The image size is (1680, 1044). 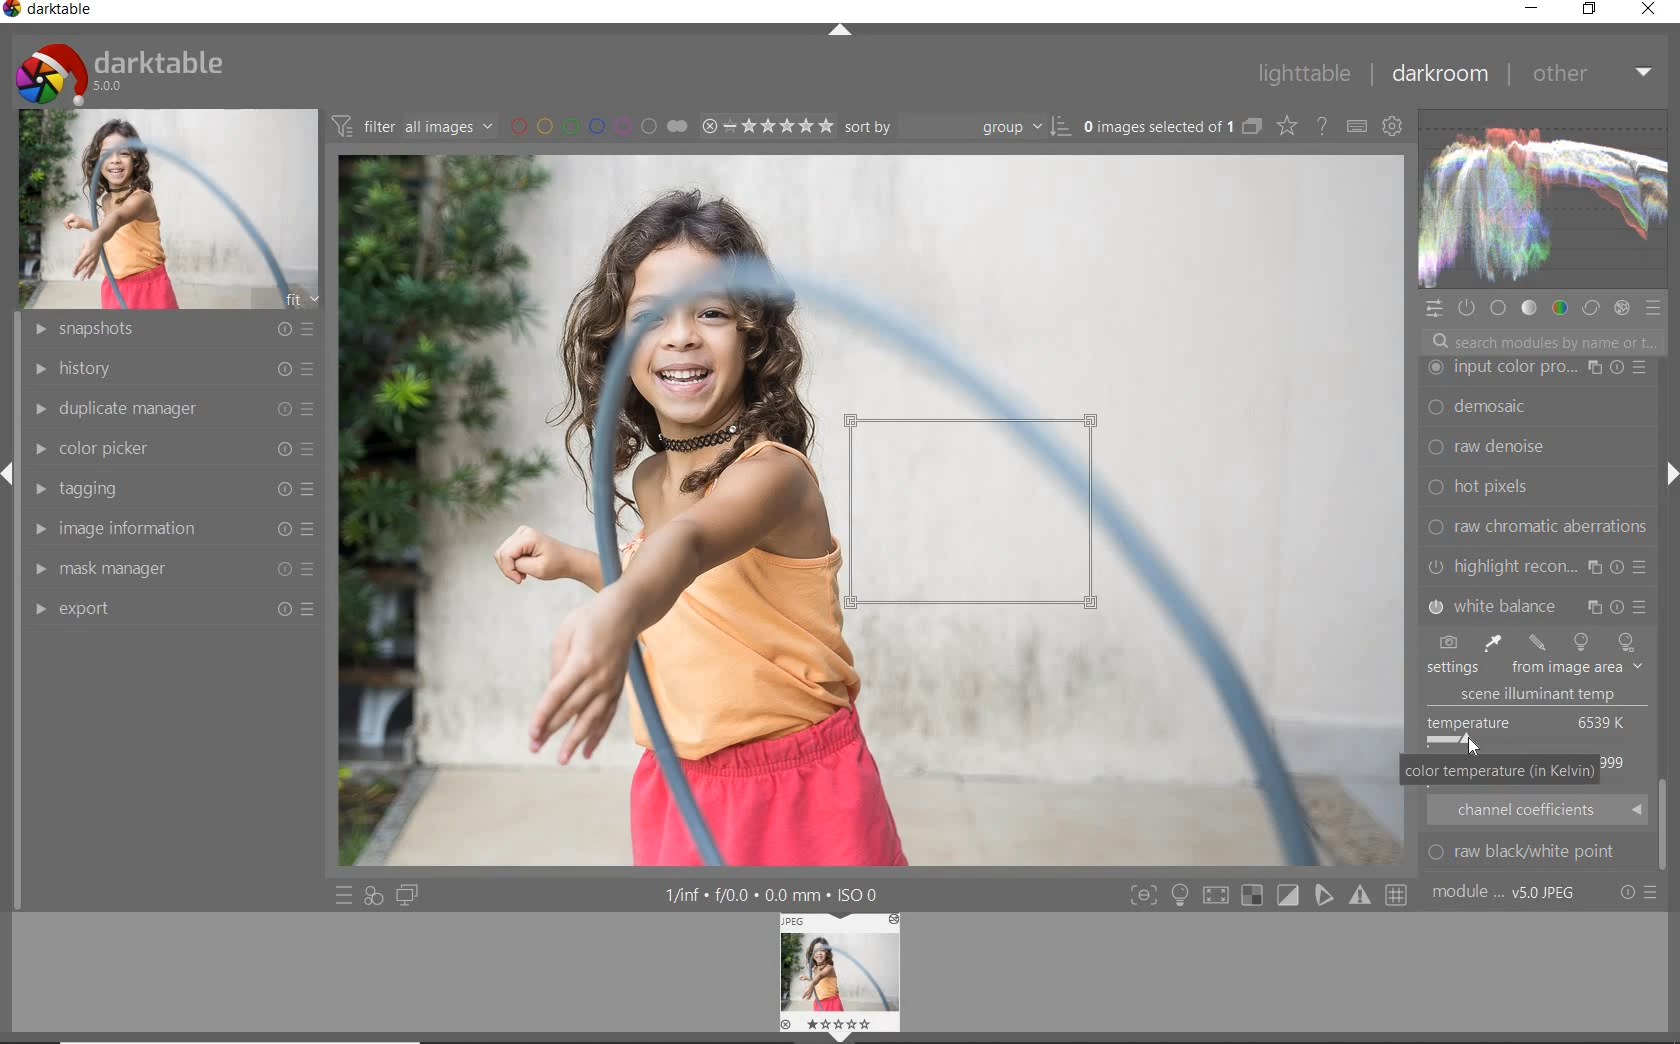 I want to click on TEMPERATURE, so click(x=1531, y=670).